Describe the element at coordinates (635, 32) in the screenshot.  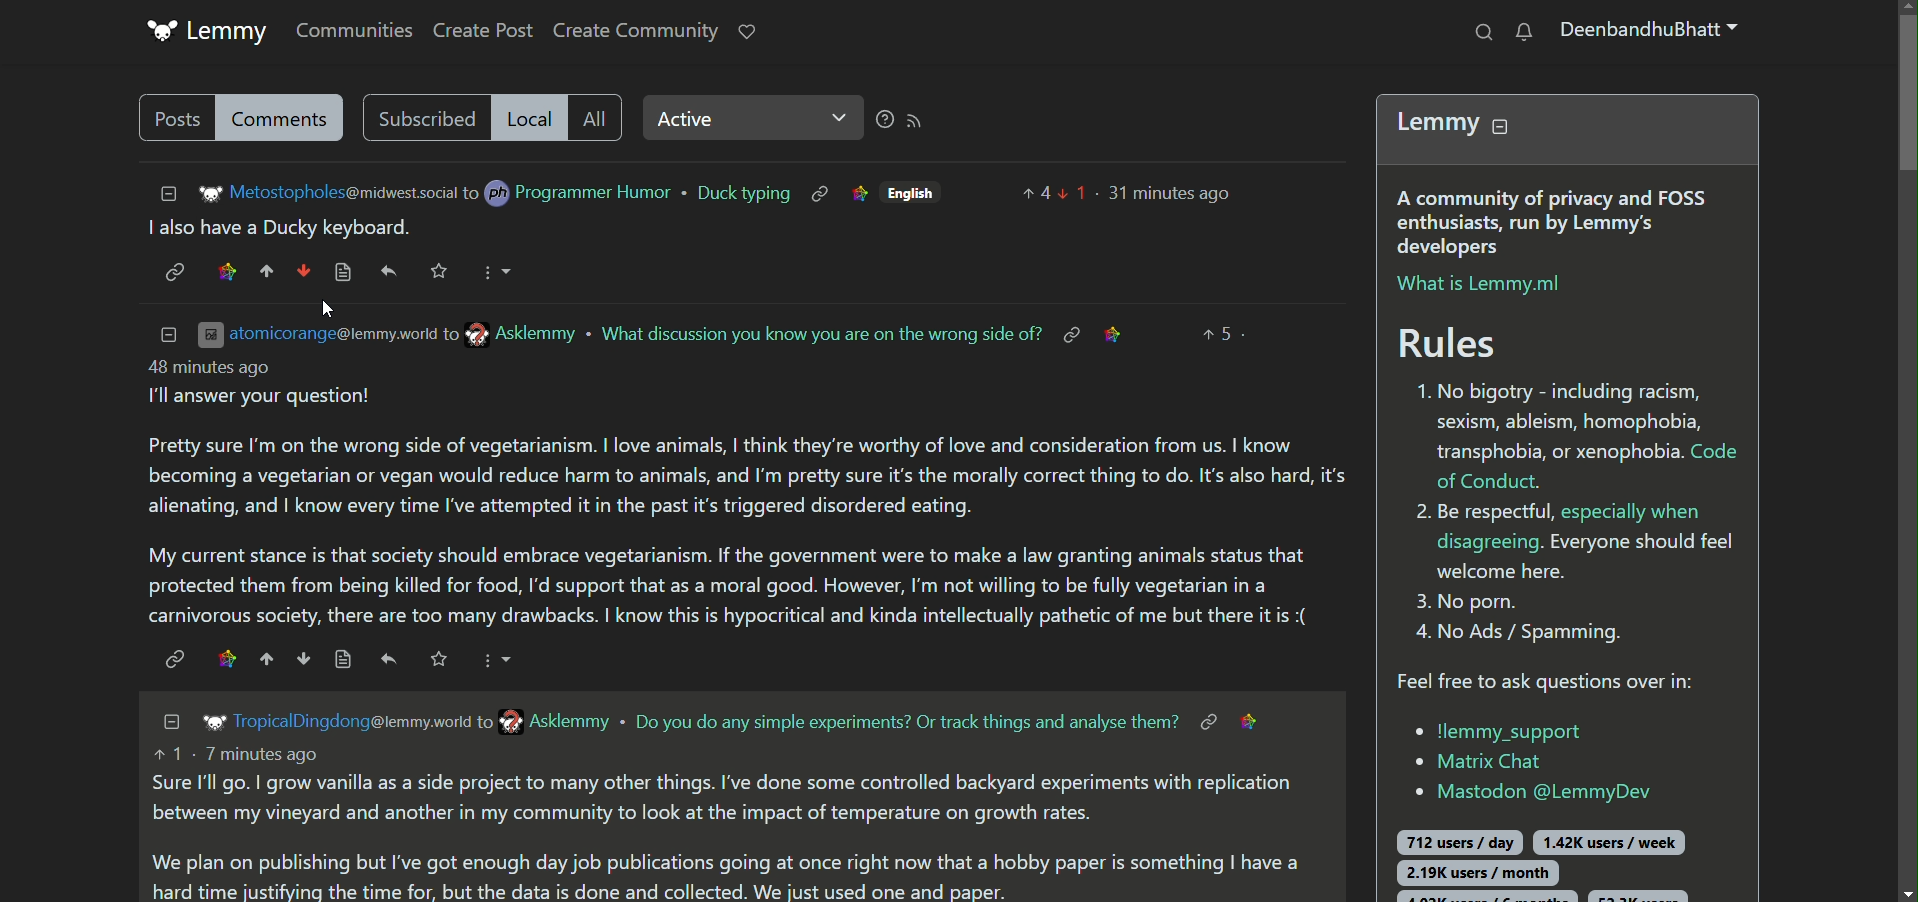
I see `create community` at that location.